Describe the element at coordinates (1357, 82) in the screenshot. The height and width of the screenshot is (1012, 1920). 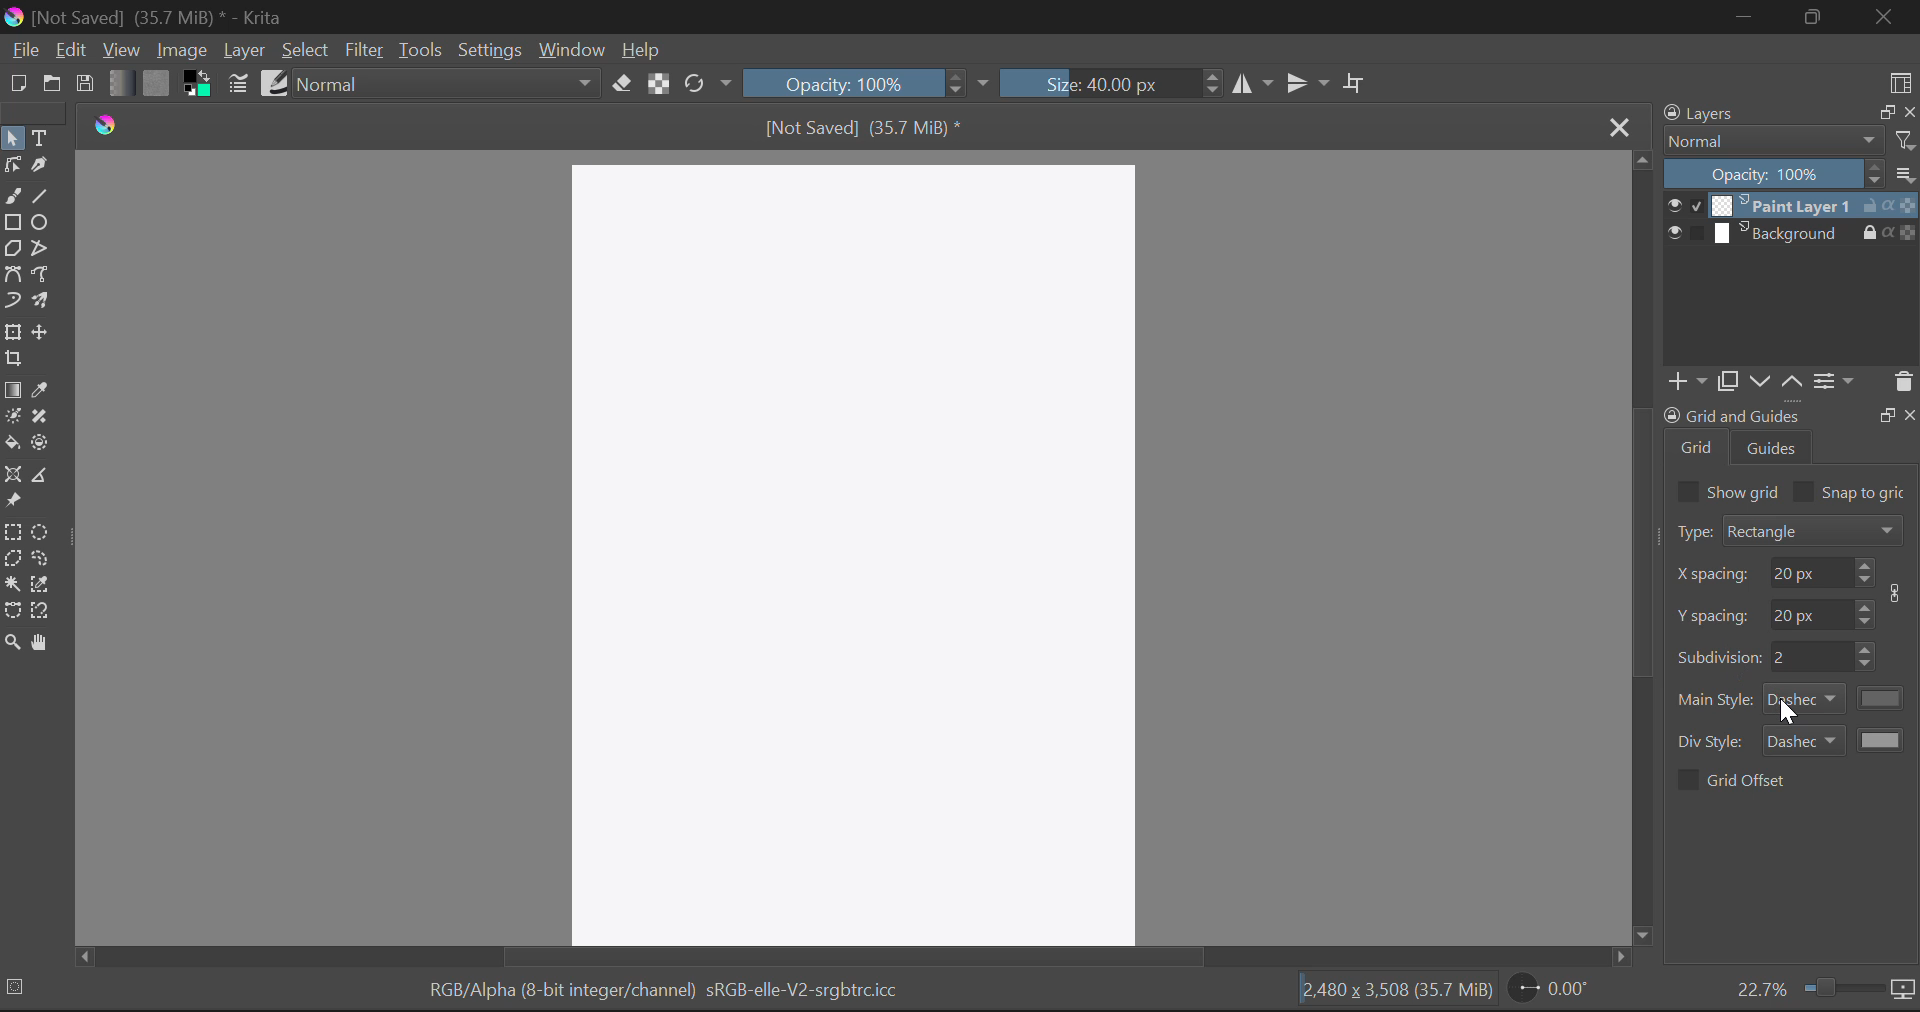
I see `Crop` at that location.